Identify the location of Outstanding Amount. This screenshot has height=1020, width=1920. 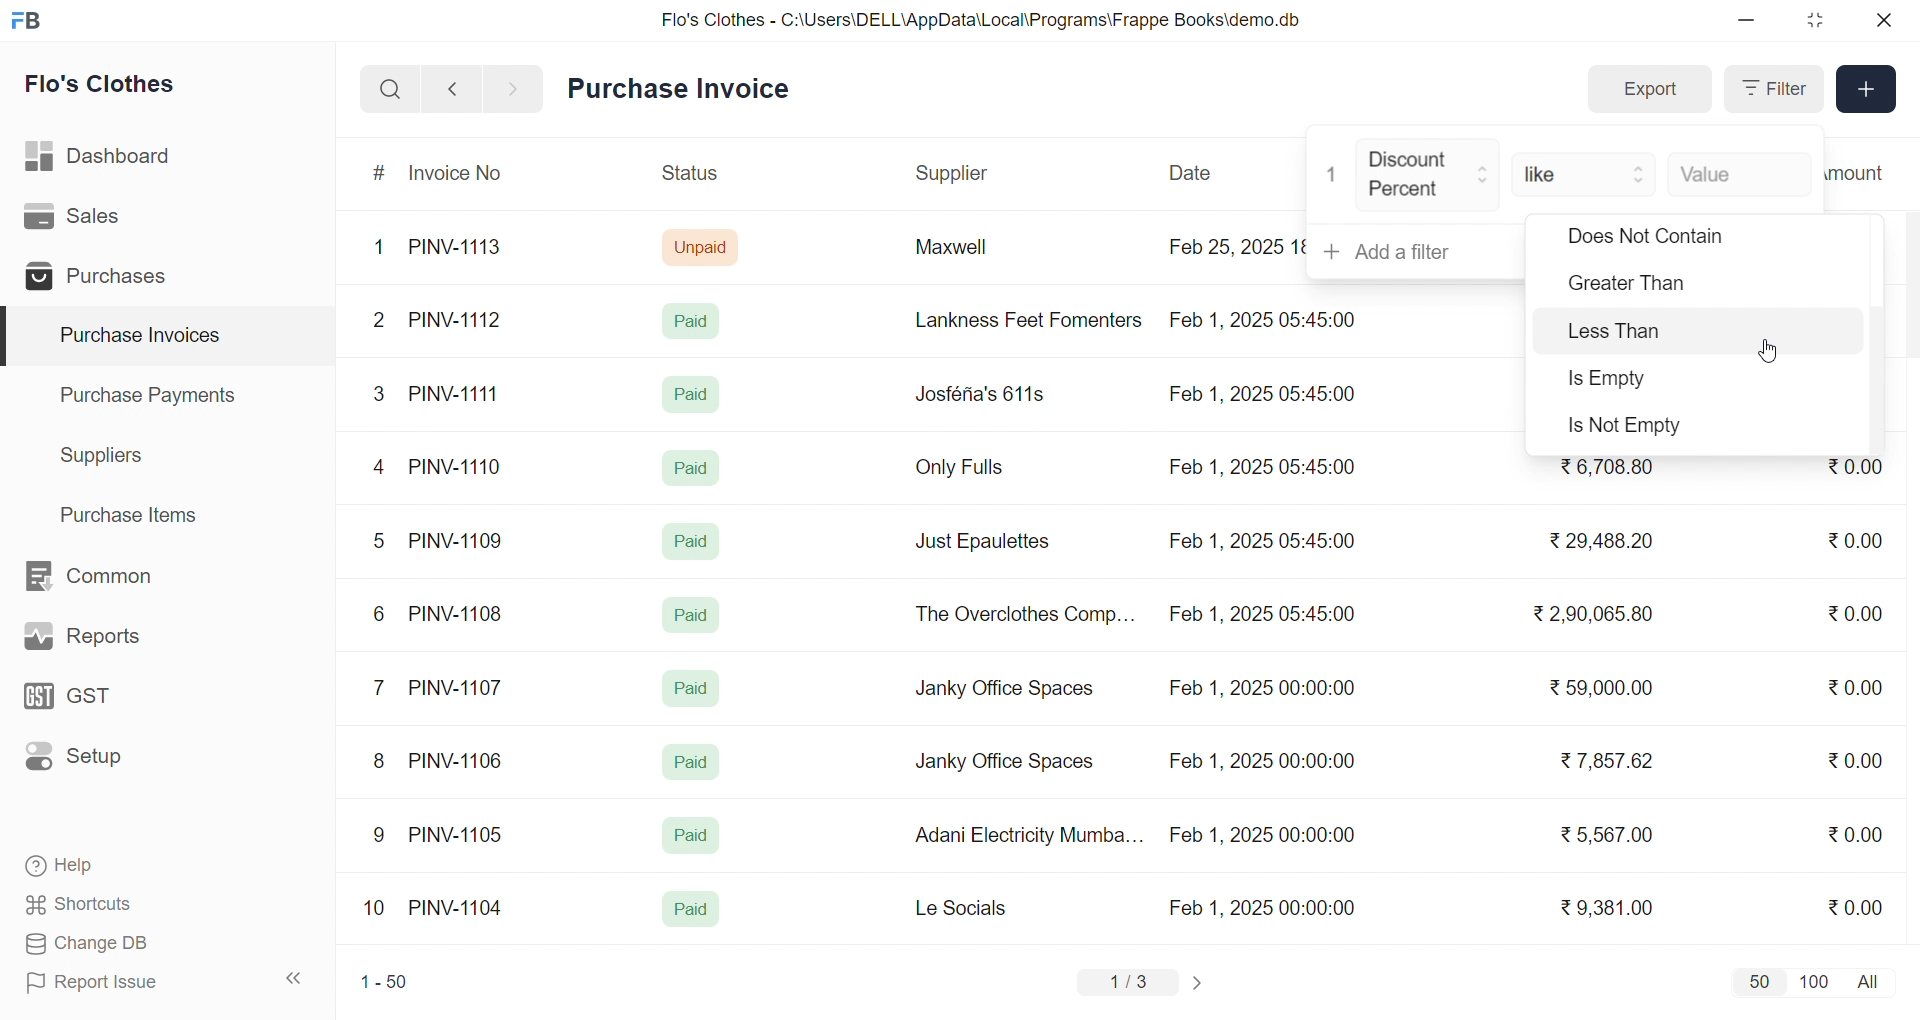
(1865, 172).